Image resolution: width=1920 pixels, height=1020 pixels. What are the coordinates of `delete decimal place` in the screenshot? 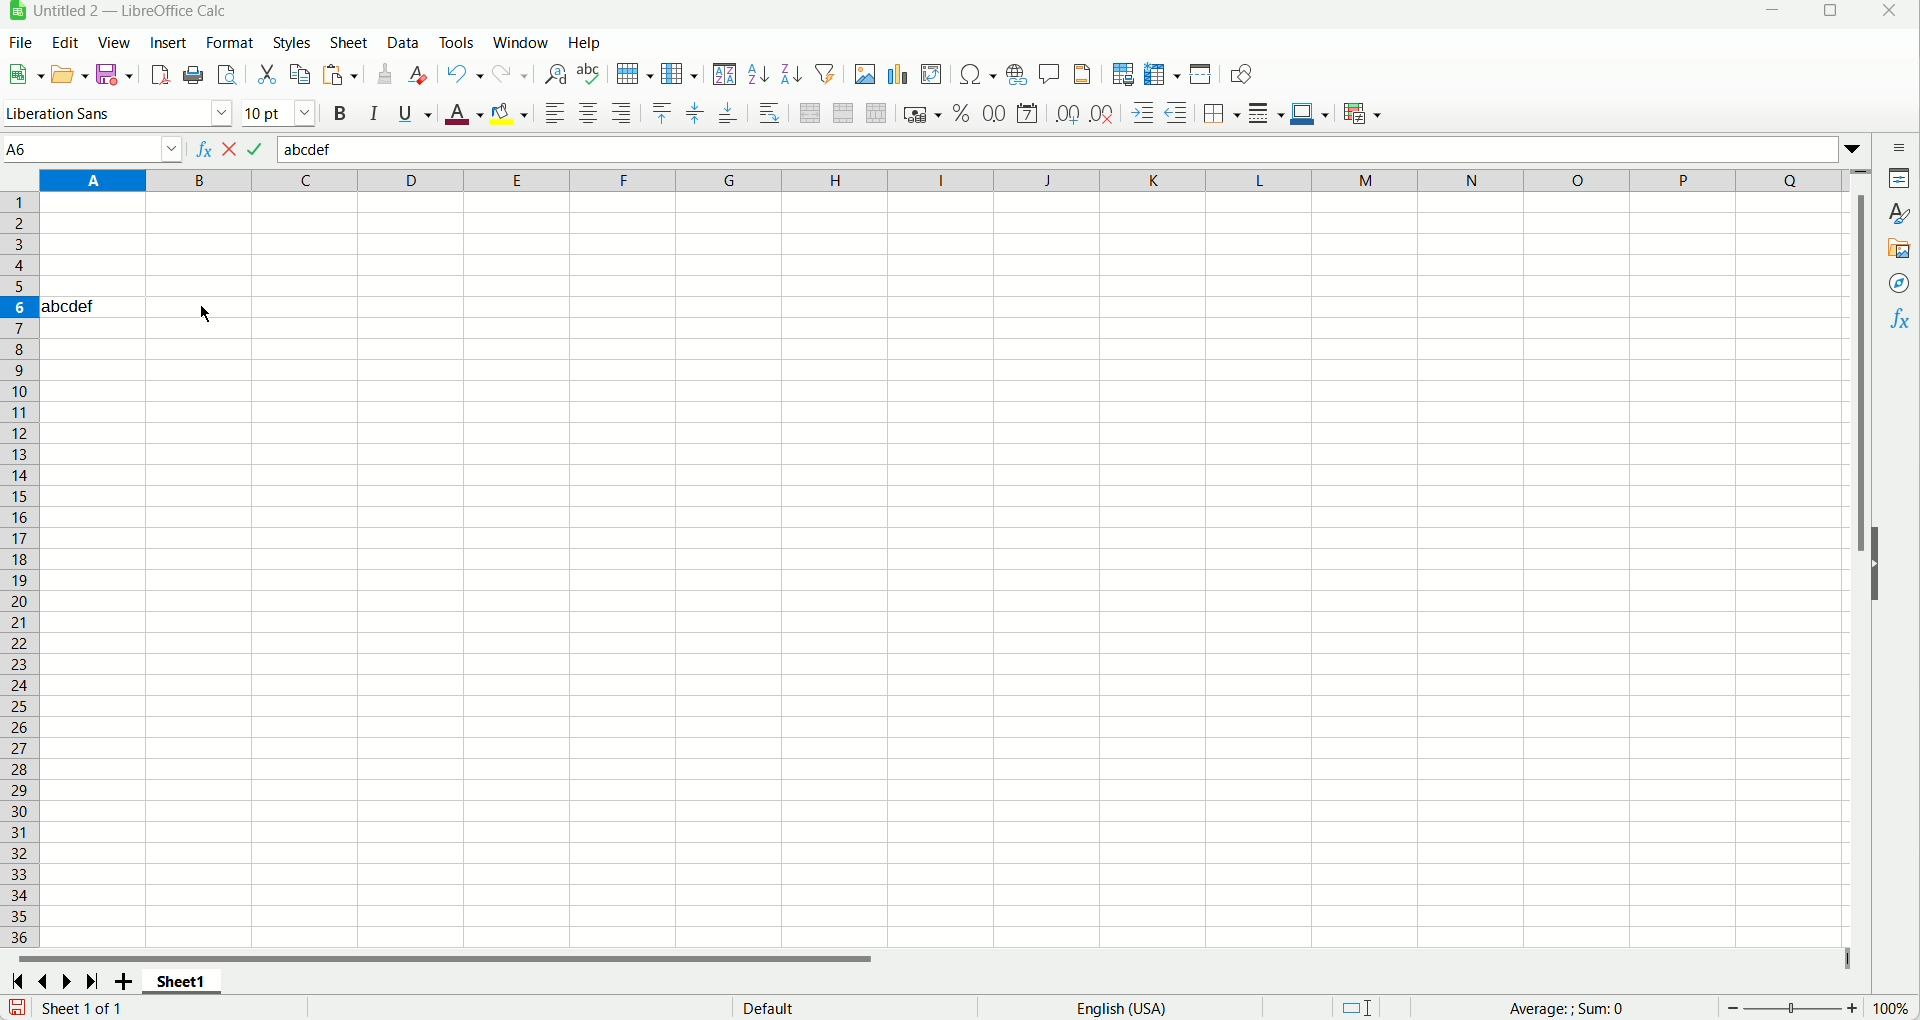 It's located at (1101, 115).